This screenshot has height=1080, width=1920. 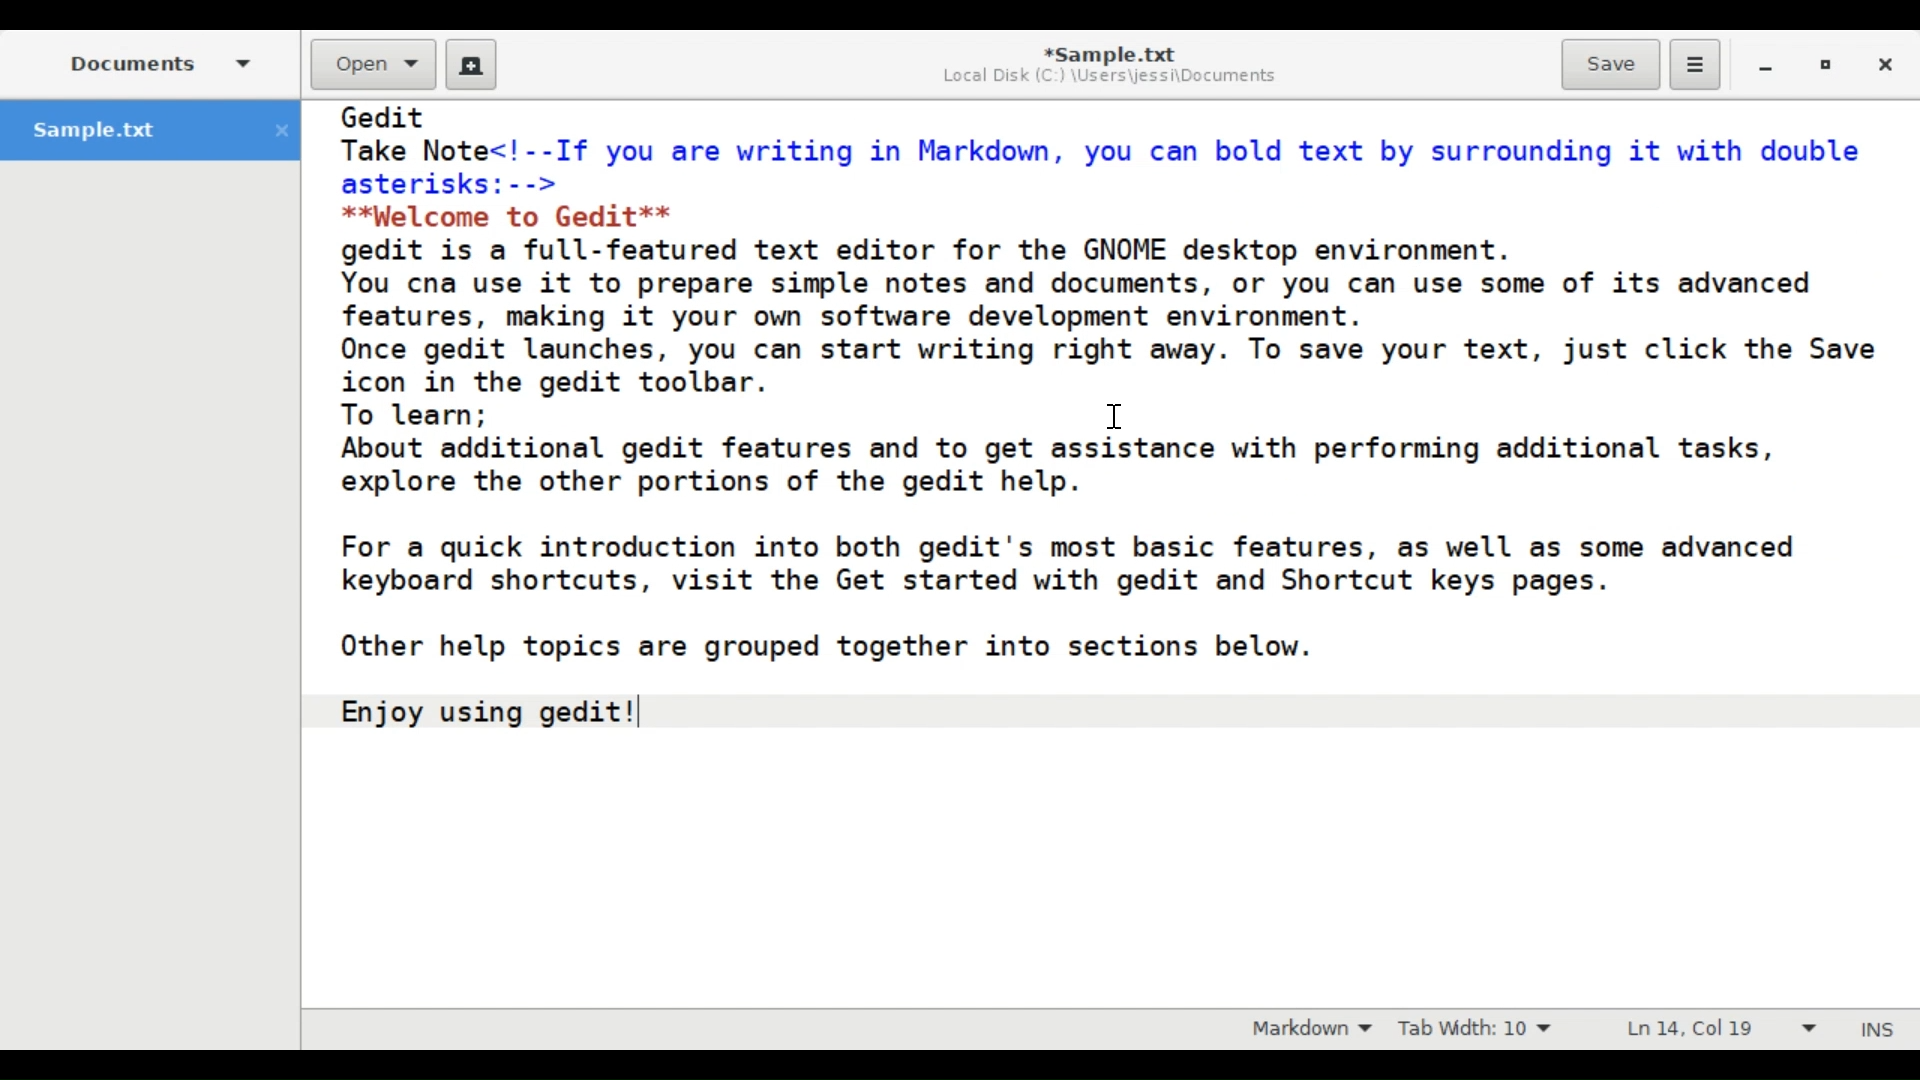 I want to click on Save, so click(x=1610, y=63).